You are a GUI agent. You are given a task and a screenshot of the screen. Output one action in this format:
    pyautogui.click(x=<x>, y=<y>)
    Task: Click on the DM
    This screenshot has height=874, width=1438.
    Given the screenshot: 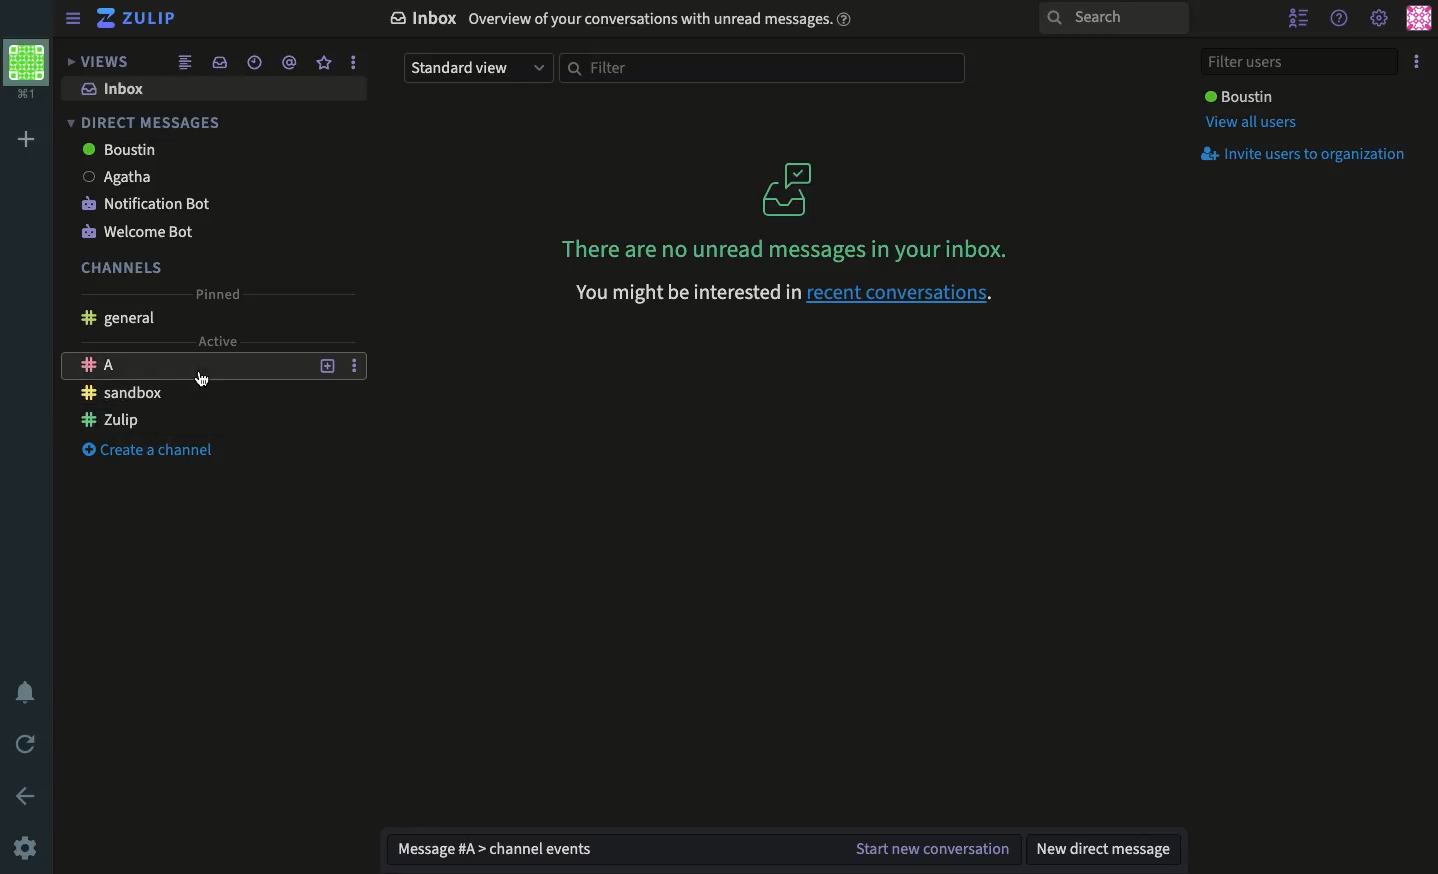 What is the action you would take?
    pyautogui.click(x=144, y=119)
    